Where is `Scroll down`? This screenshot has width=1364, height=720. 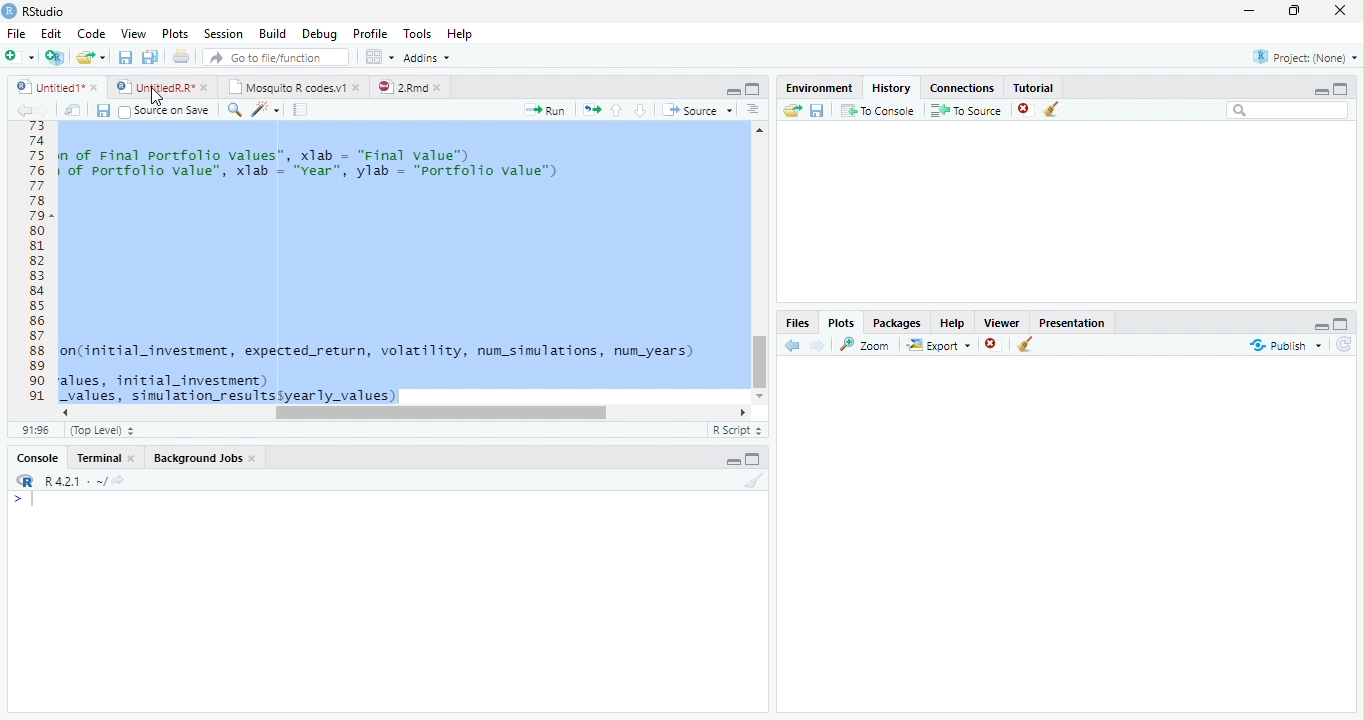 Scroll down is located at coordinates (761, 393).